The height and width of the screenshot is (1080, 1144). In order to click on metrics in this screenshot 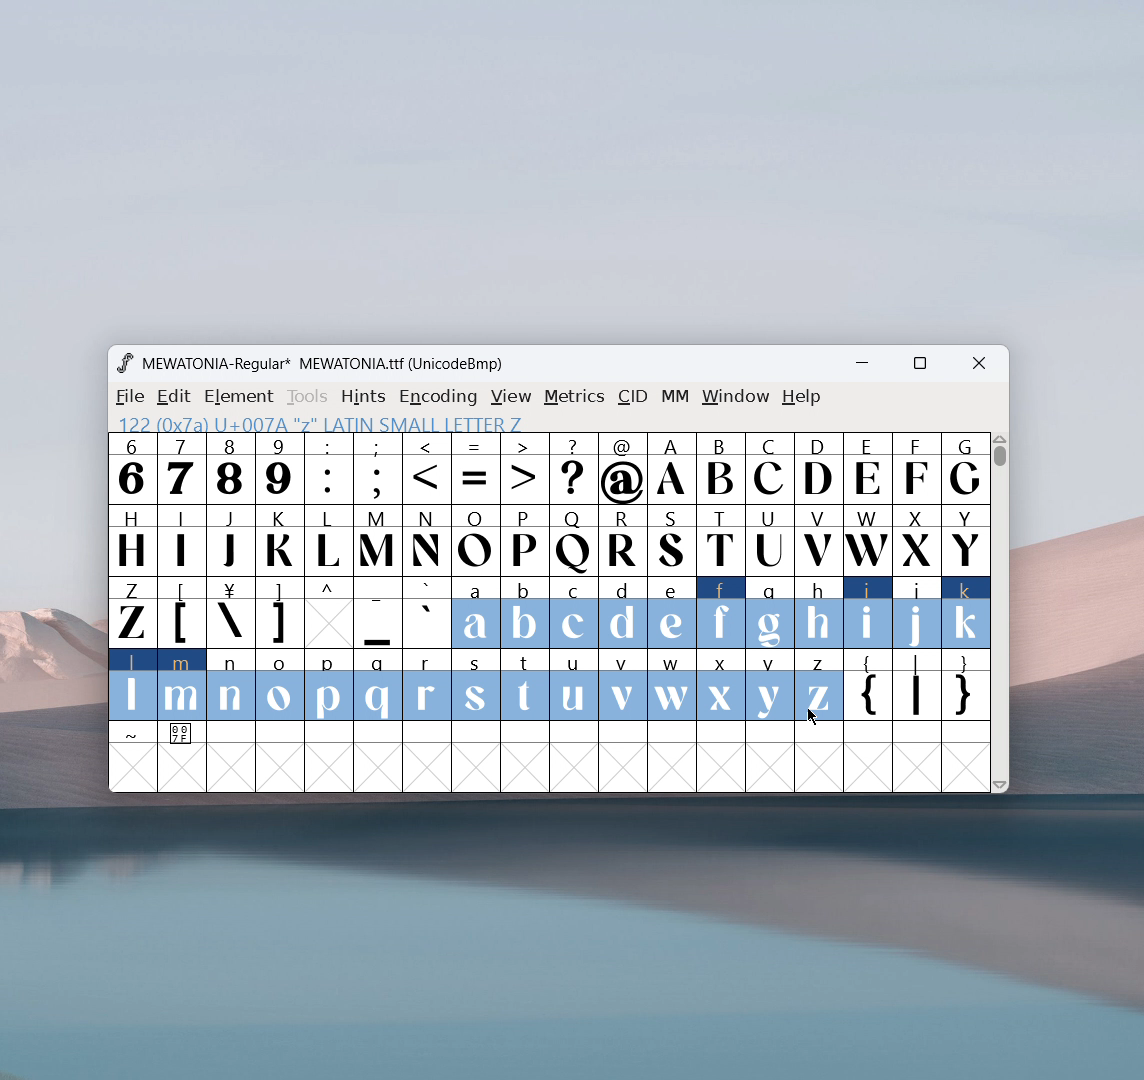, I will do `click(574, 397)`.